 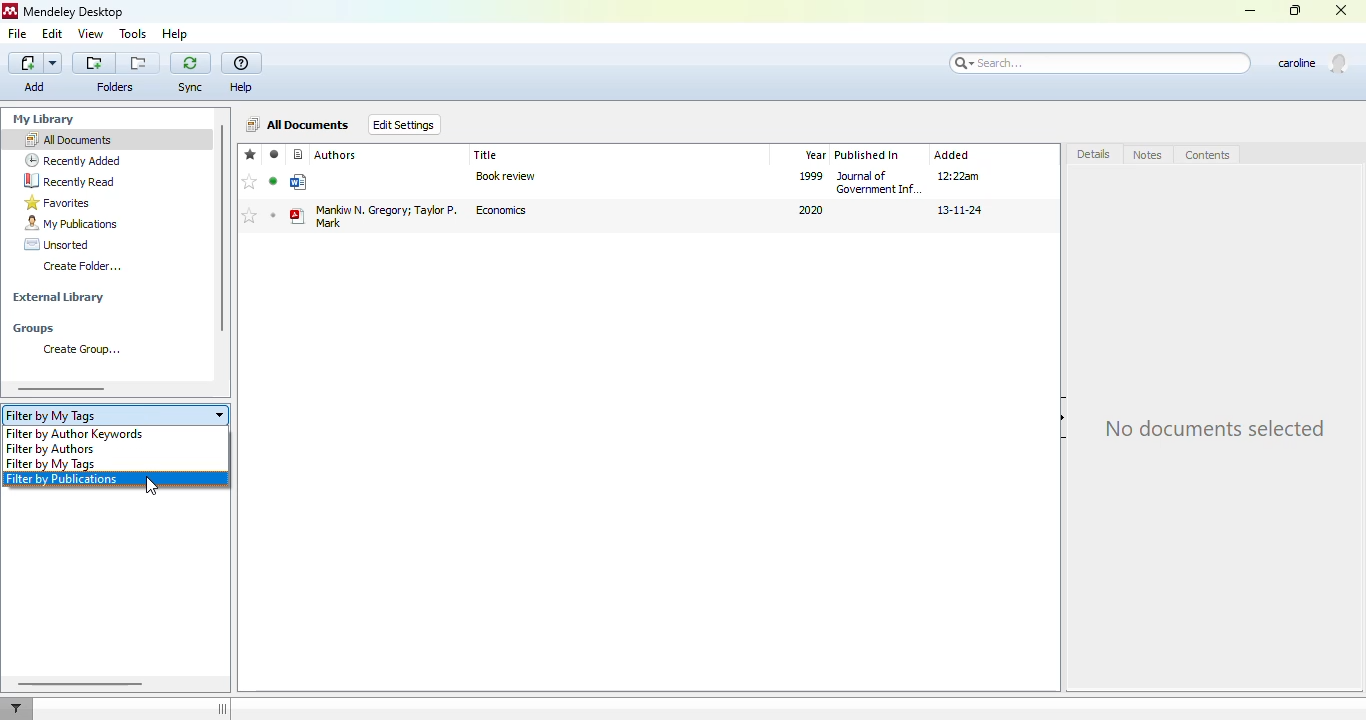 What do you see at coordinates (1065, 417) in the screenshot?
I see `hide` at bounding box center [1065, 417].